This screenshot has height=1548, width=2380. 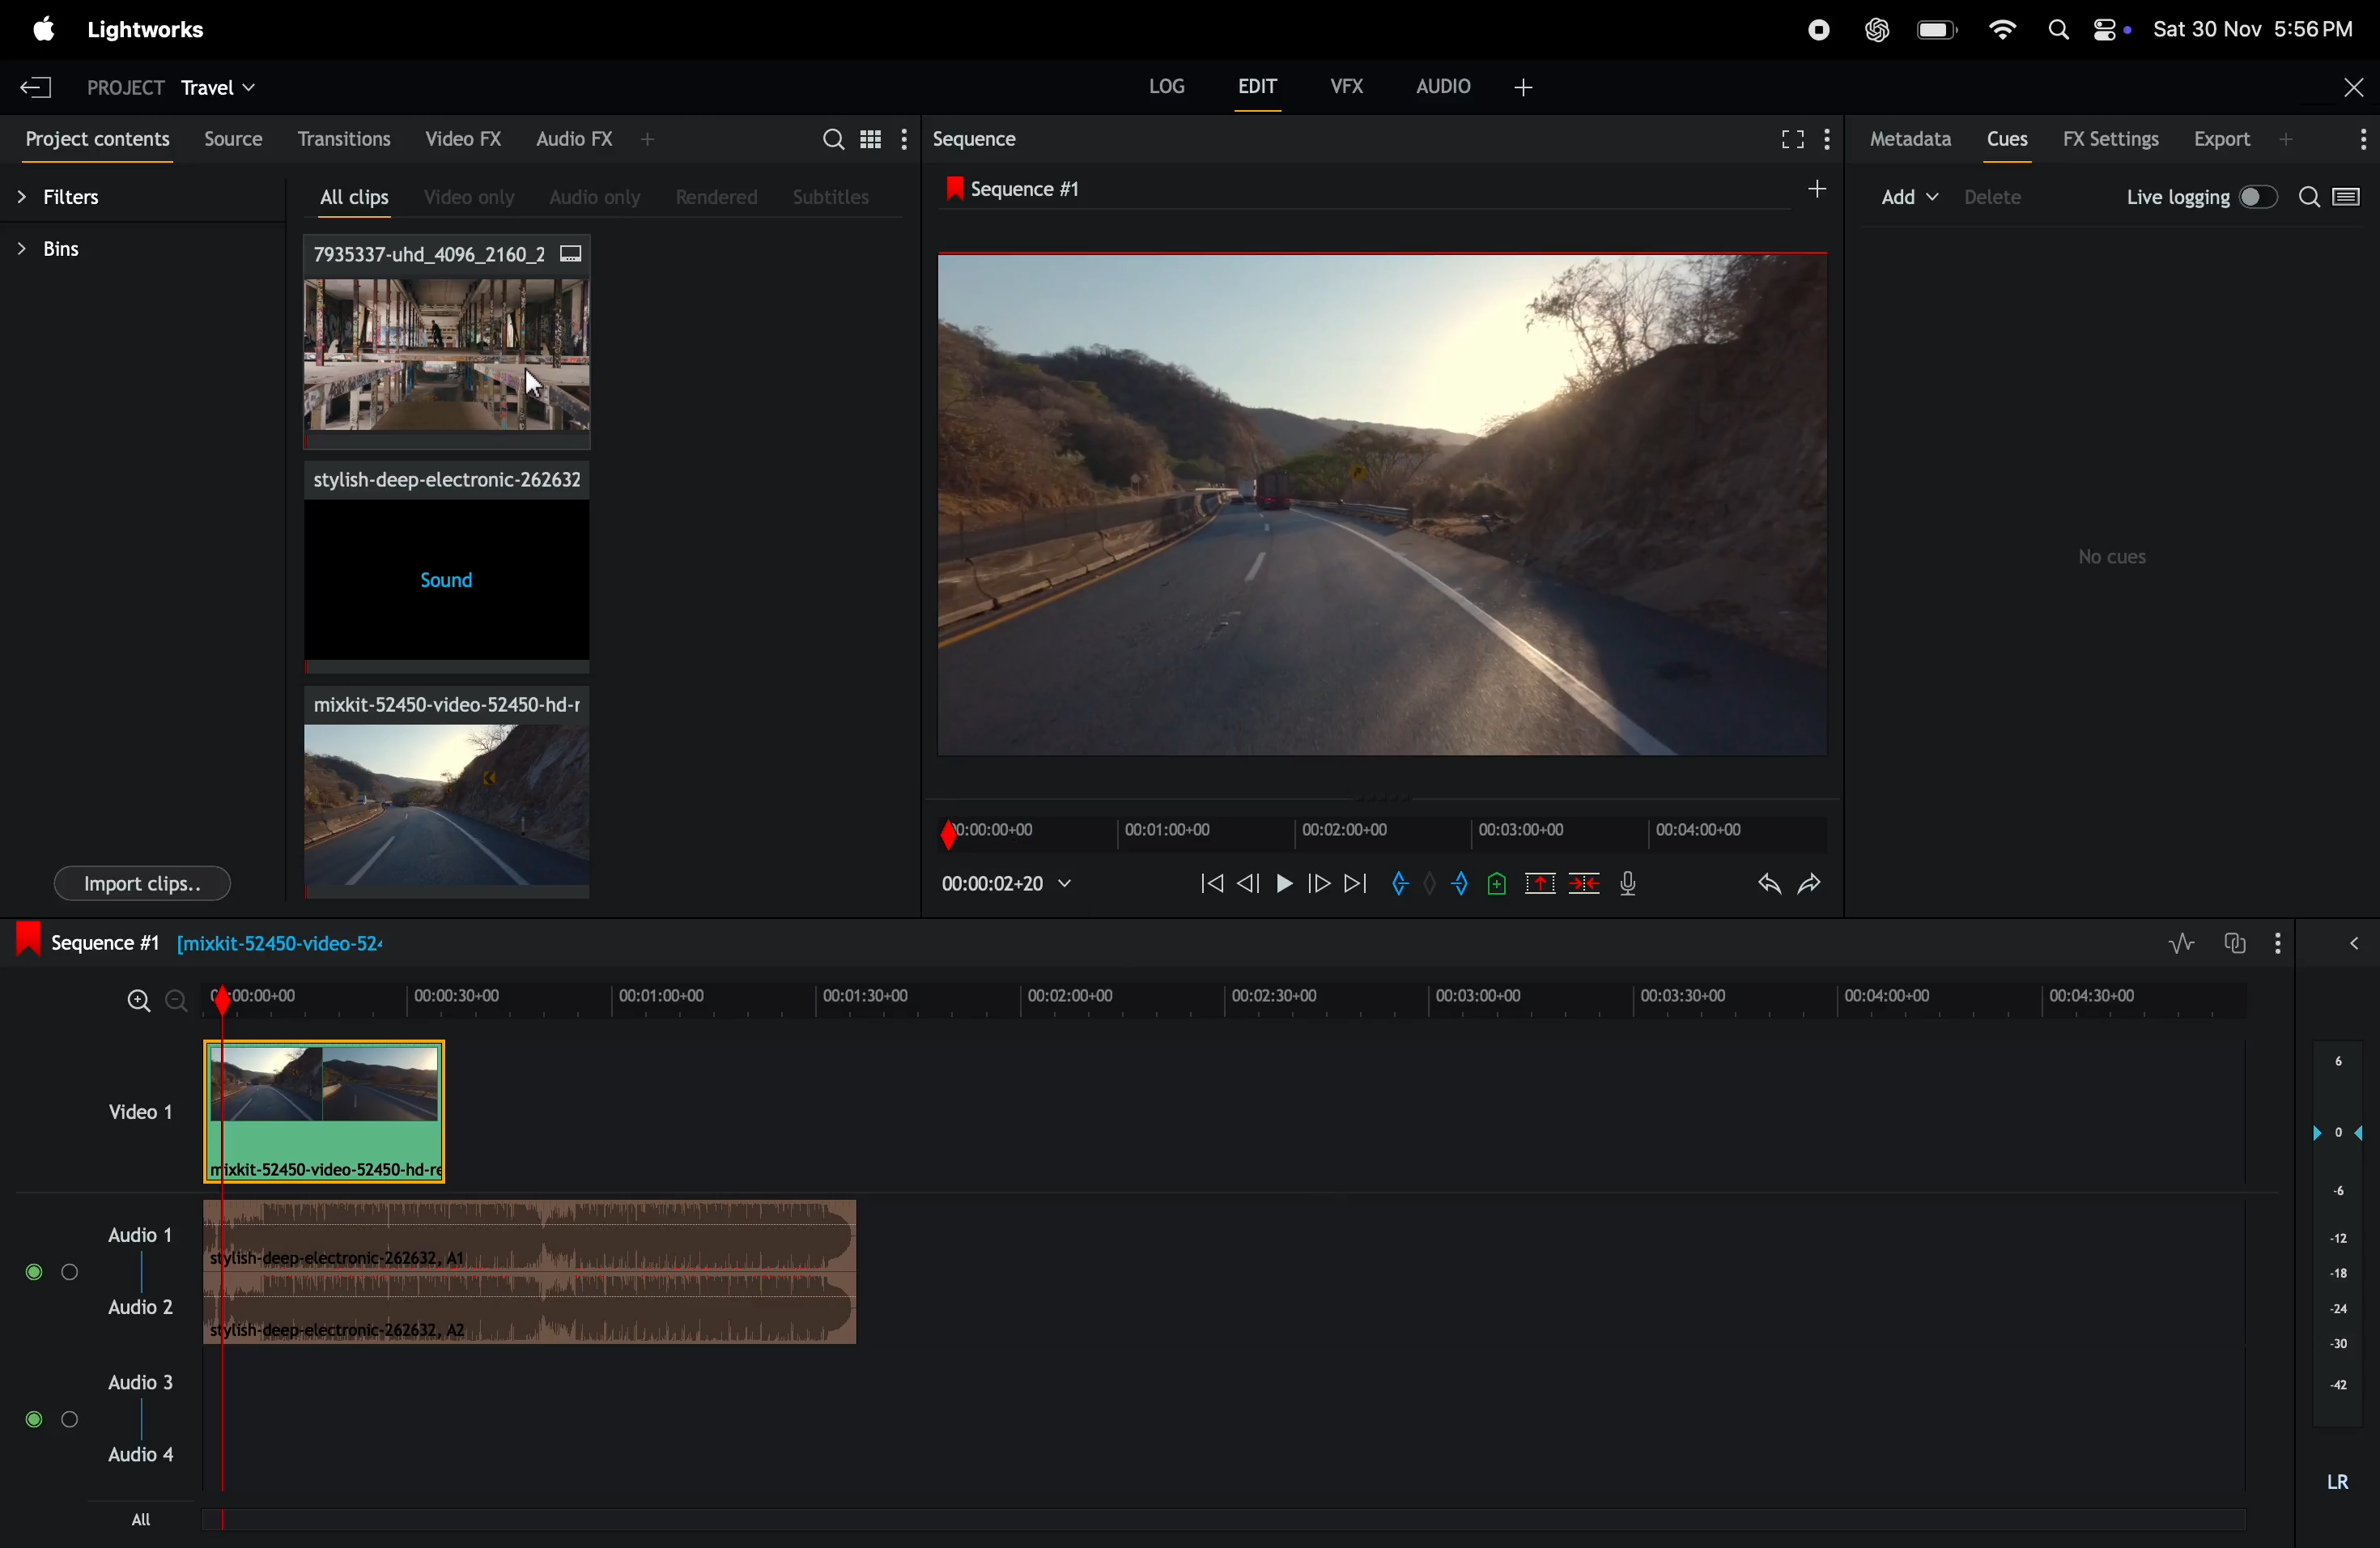 What do you see at coordinates (1379, 503) in the screenshot?
I see `output frame` at bounding box center [1379, 503].